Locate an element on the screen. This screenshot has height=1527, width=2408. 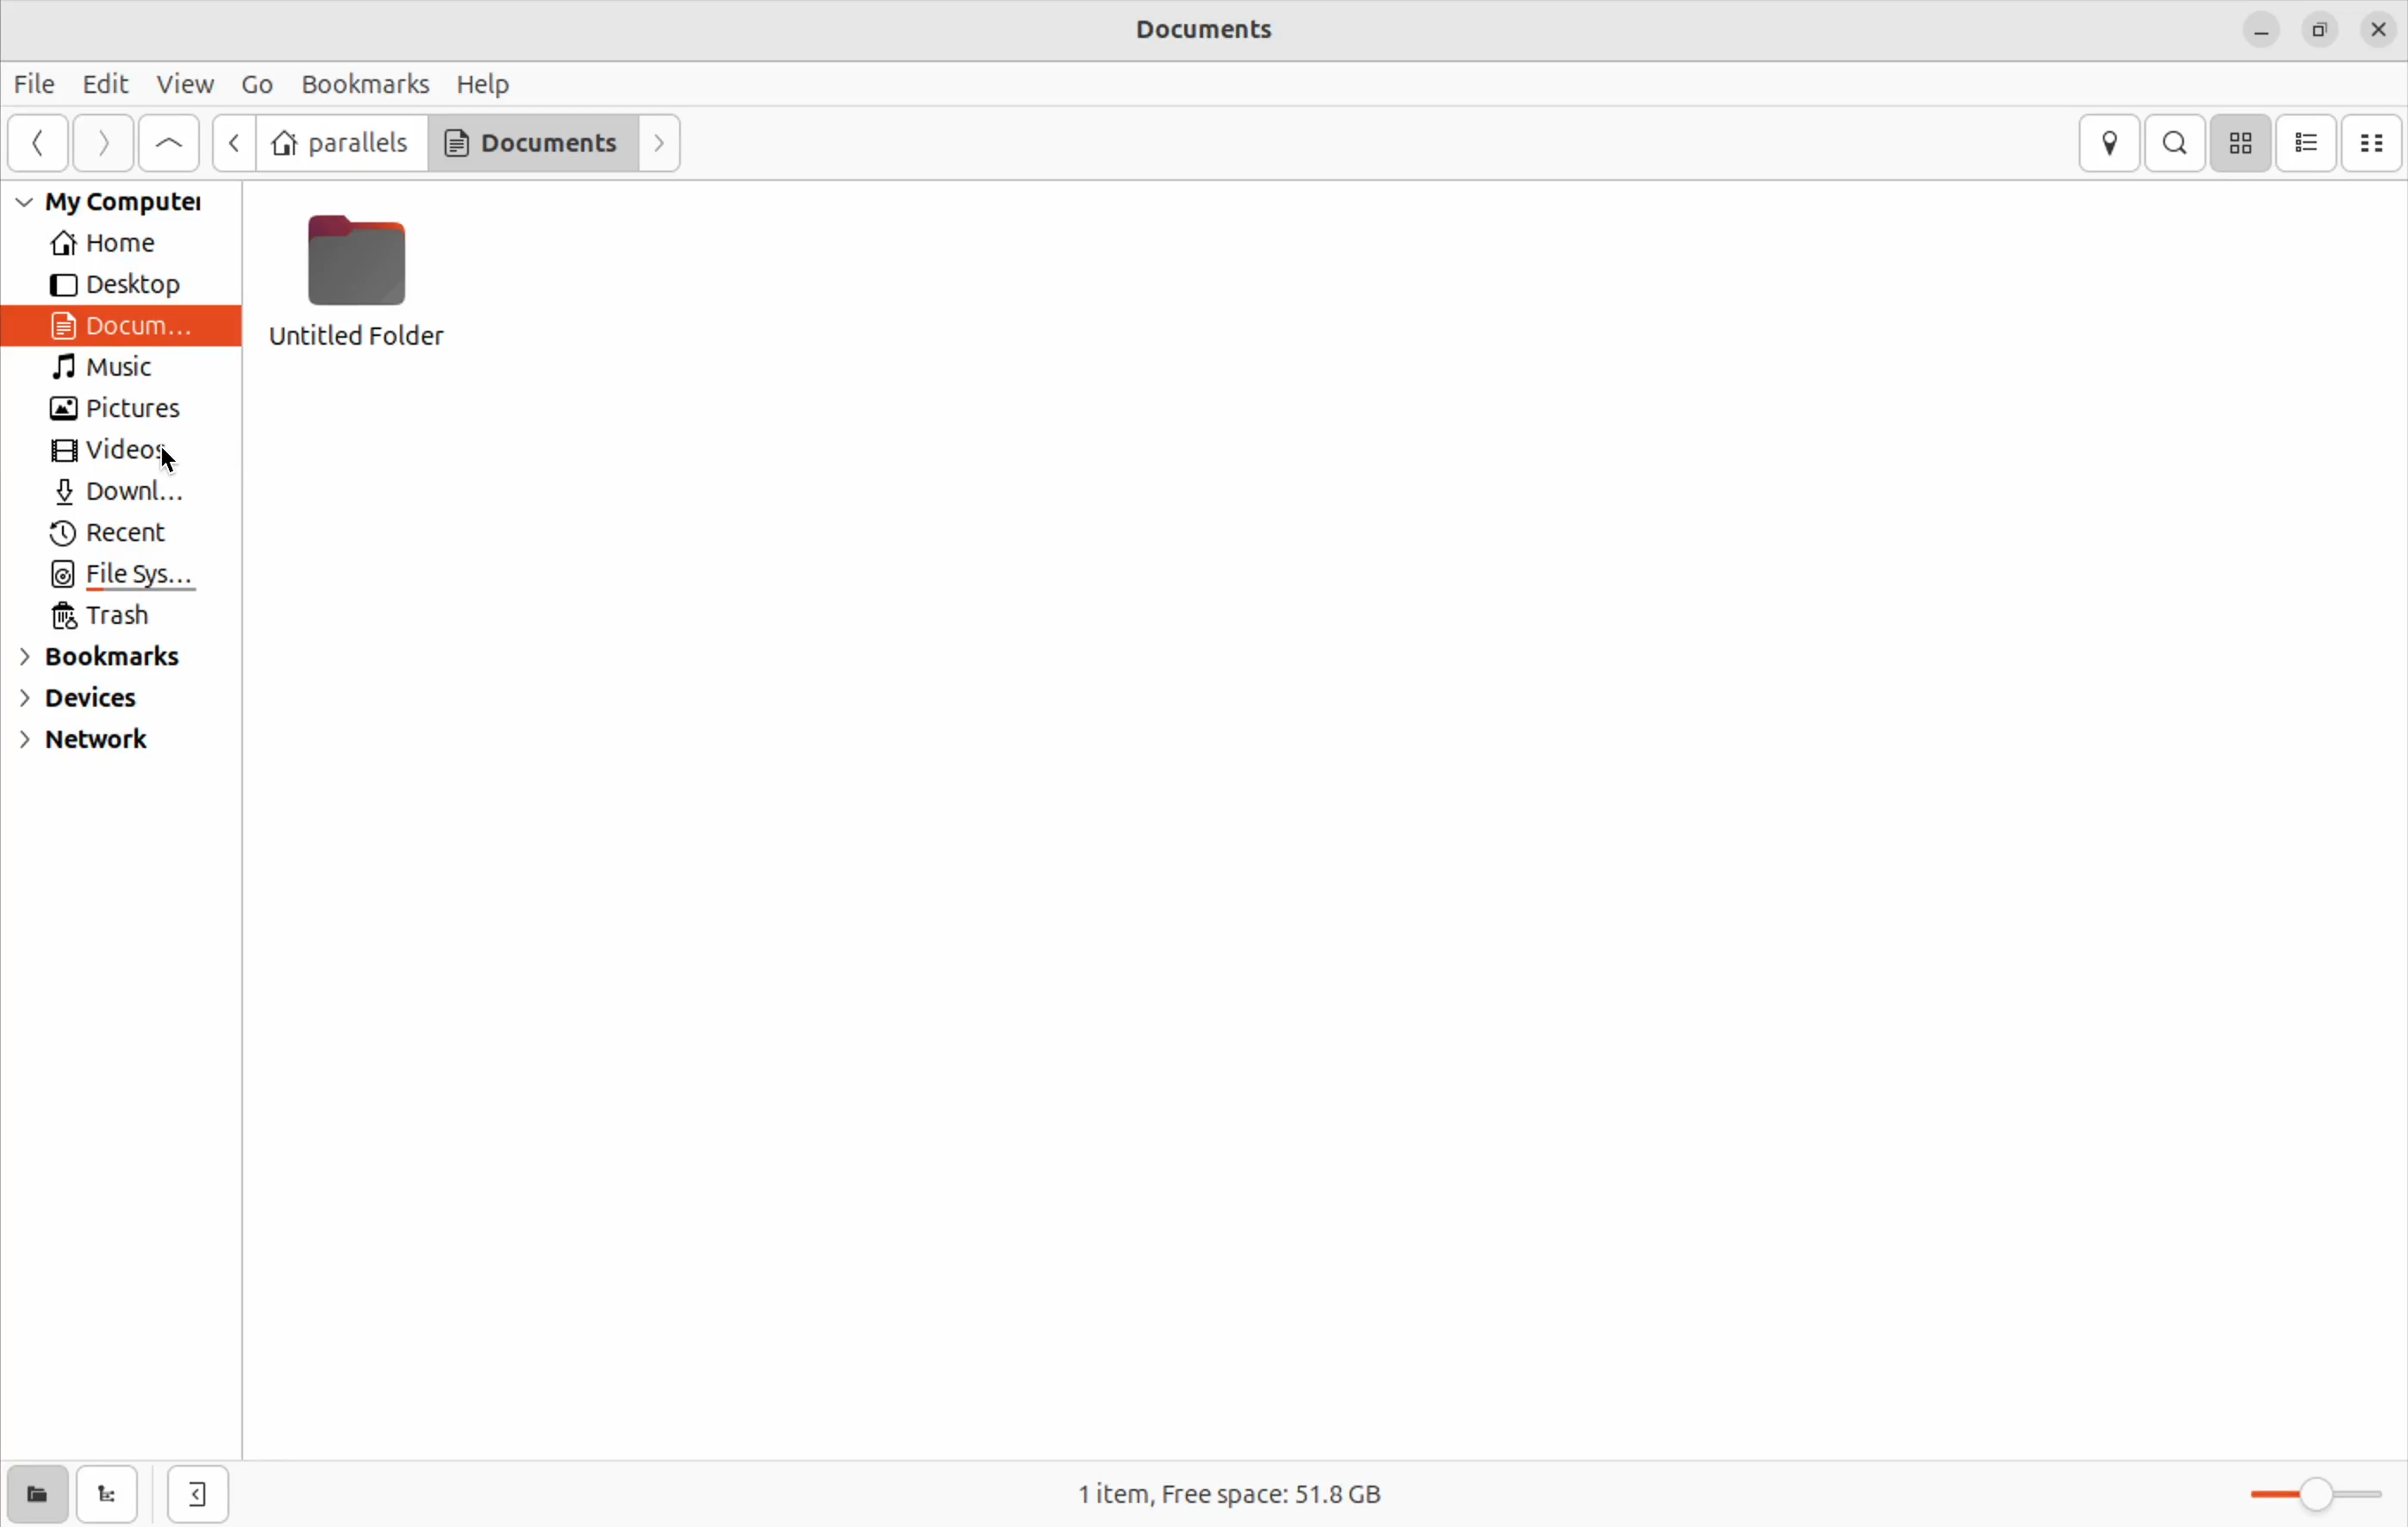
View is located at coordinates (190, 80).